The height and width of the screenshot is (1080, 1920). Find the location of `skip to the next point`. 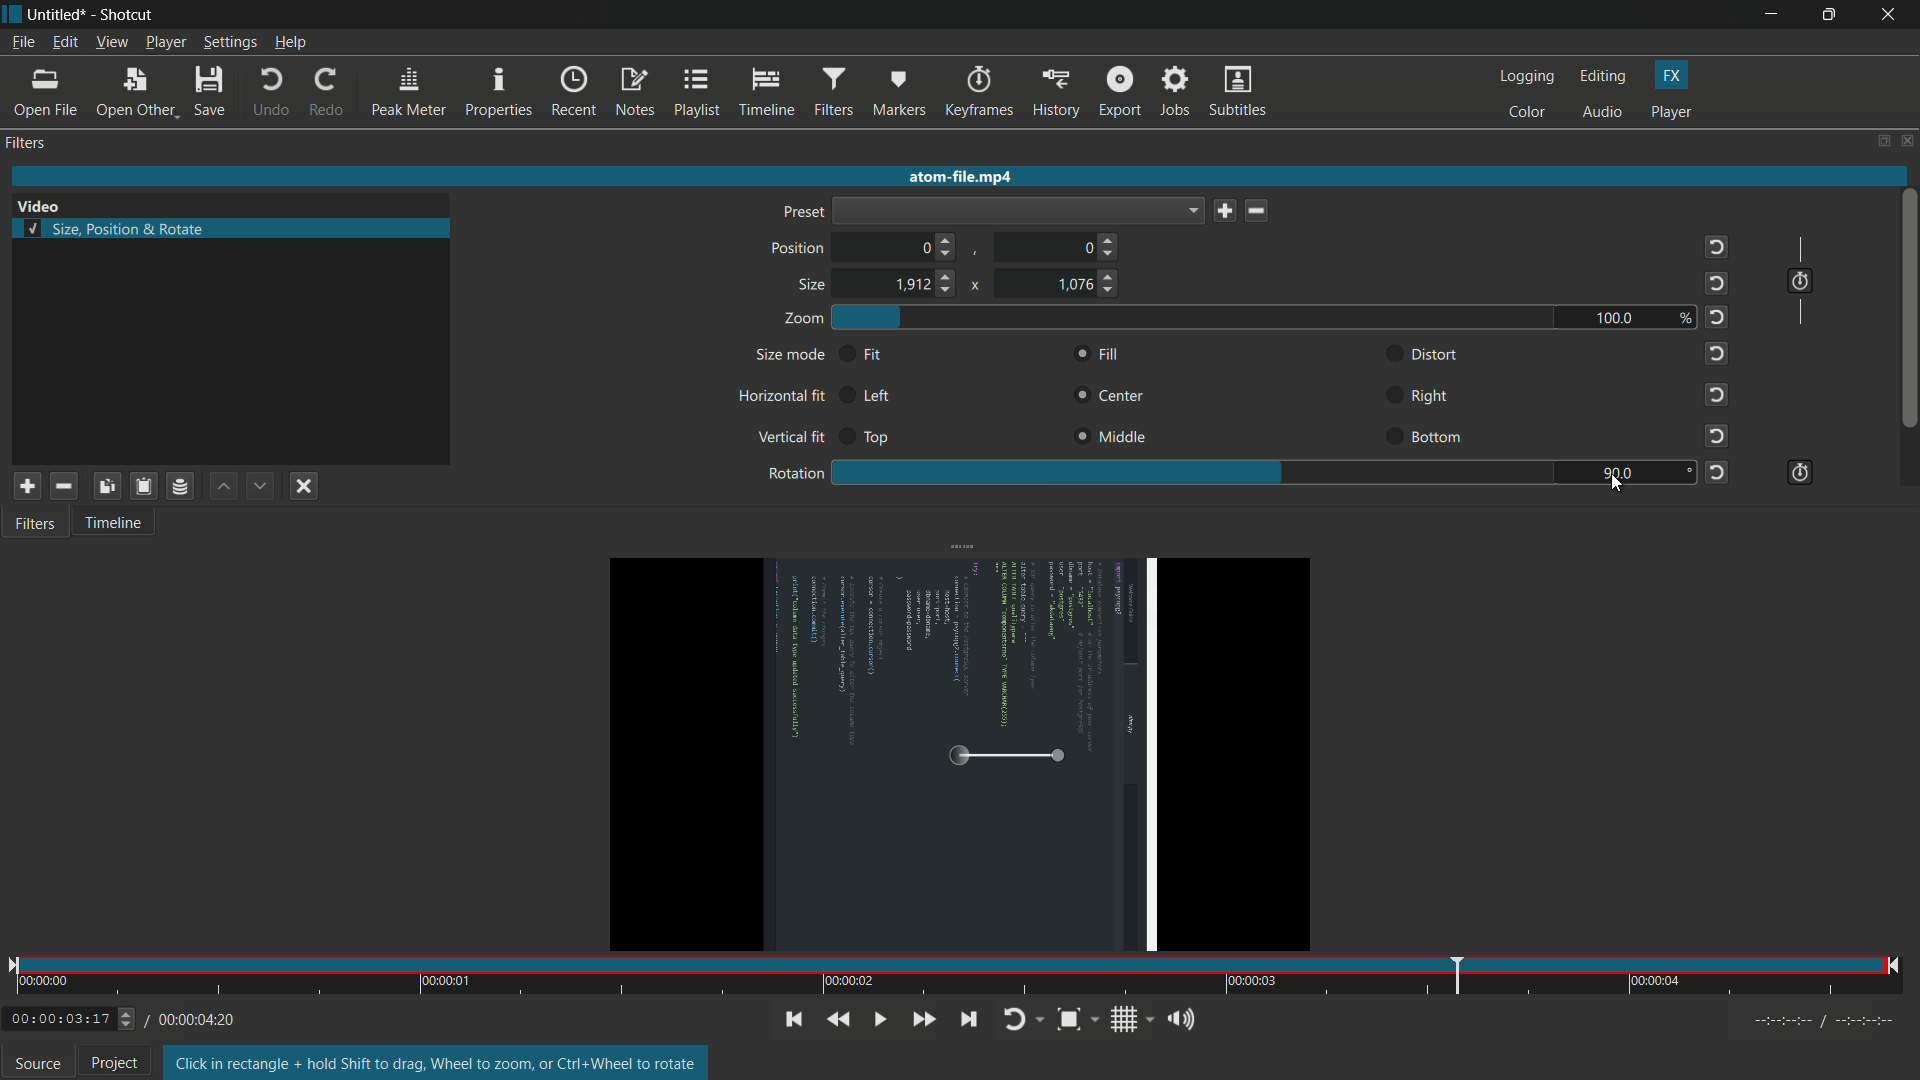

skip to the next point is located at coordinates (968, 1019).